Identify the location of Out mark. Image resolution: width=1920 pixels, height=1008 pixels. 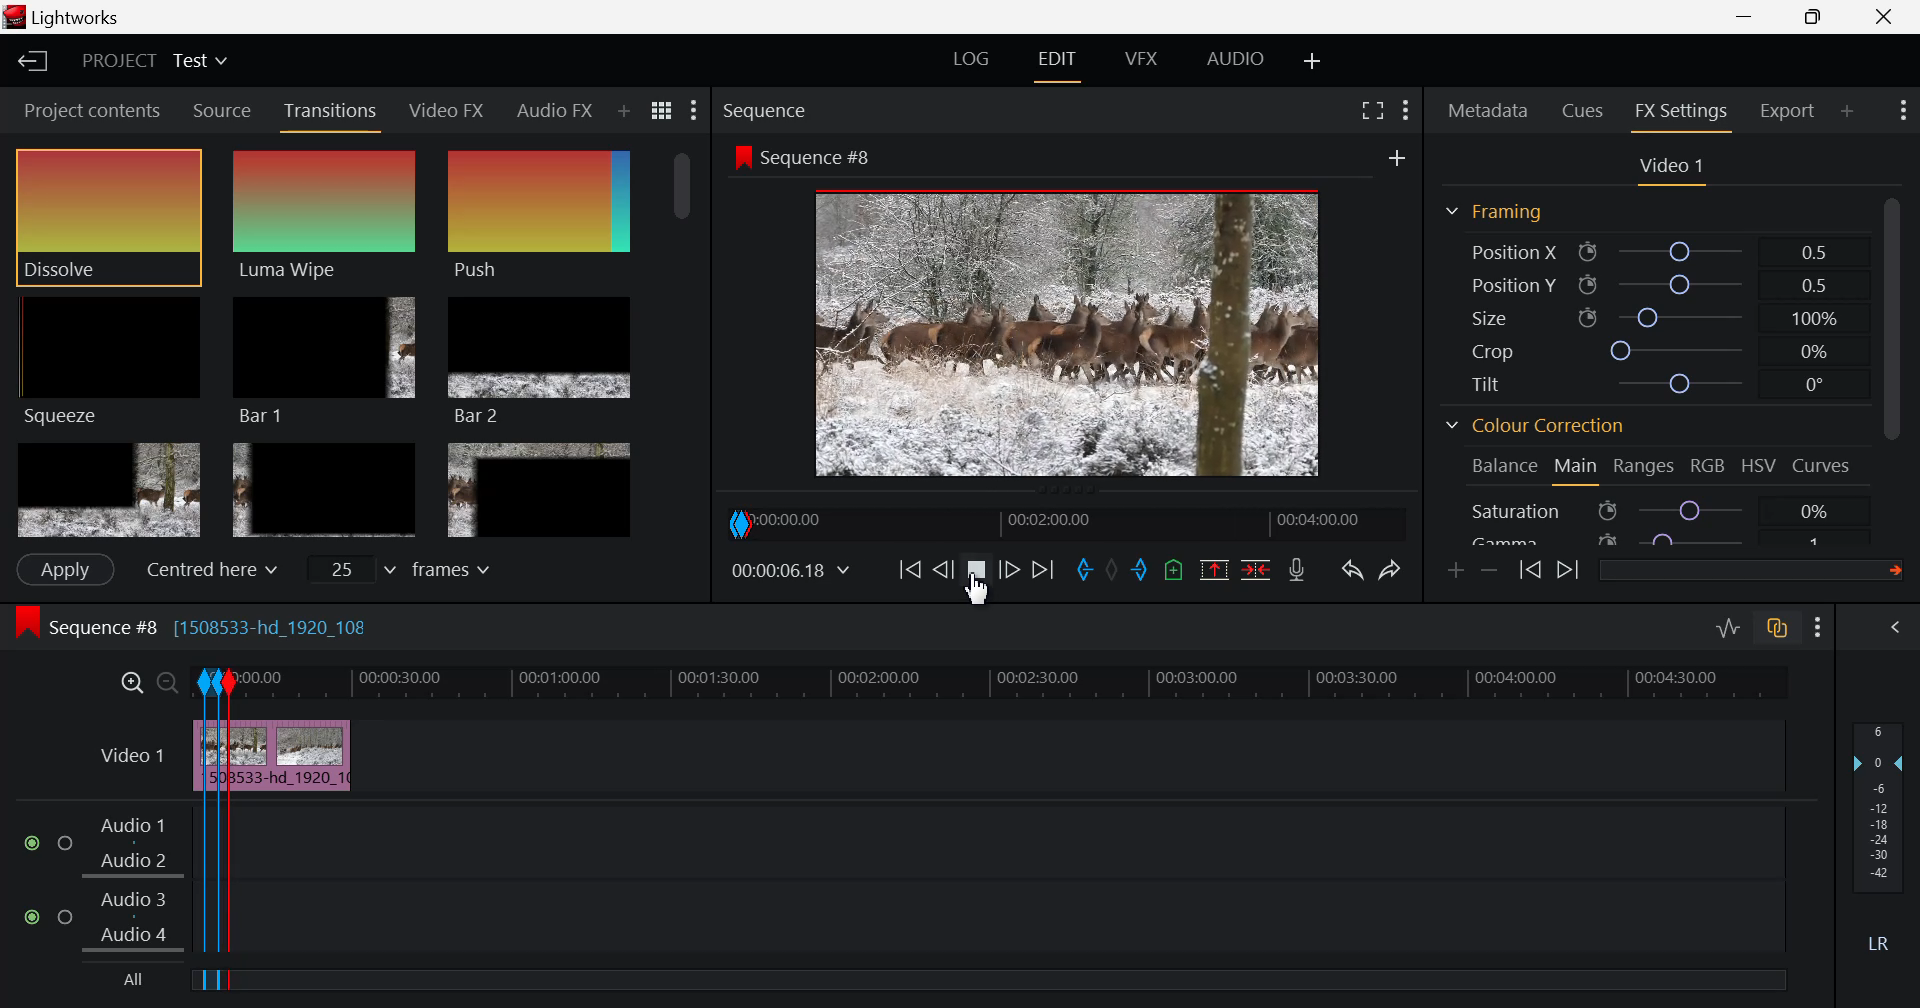
(1140, 571).